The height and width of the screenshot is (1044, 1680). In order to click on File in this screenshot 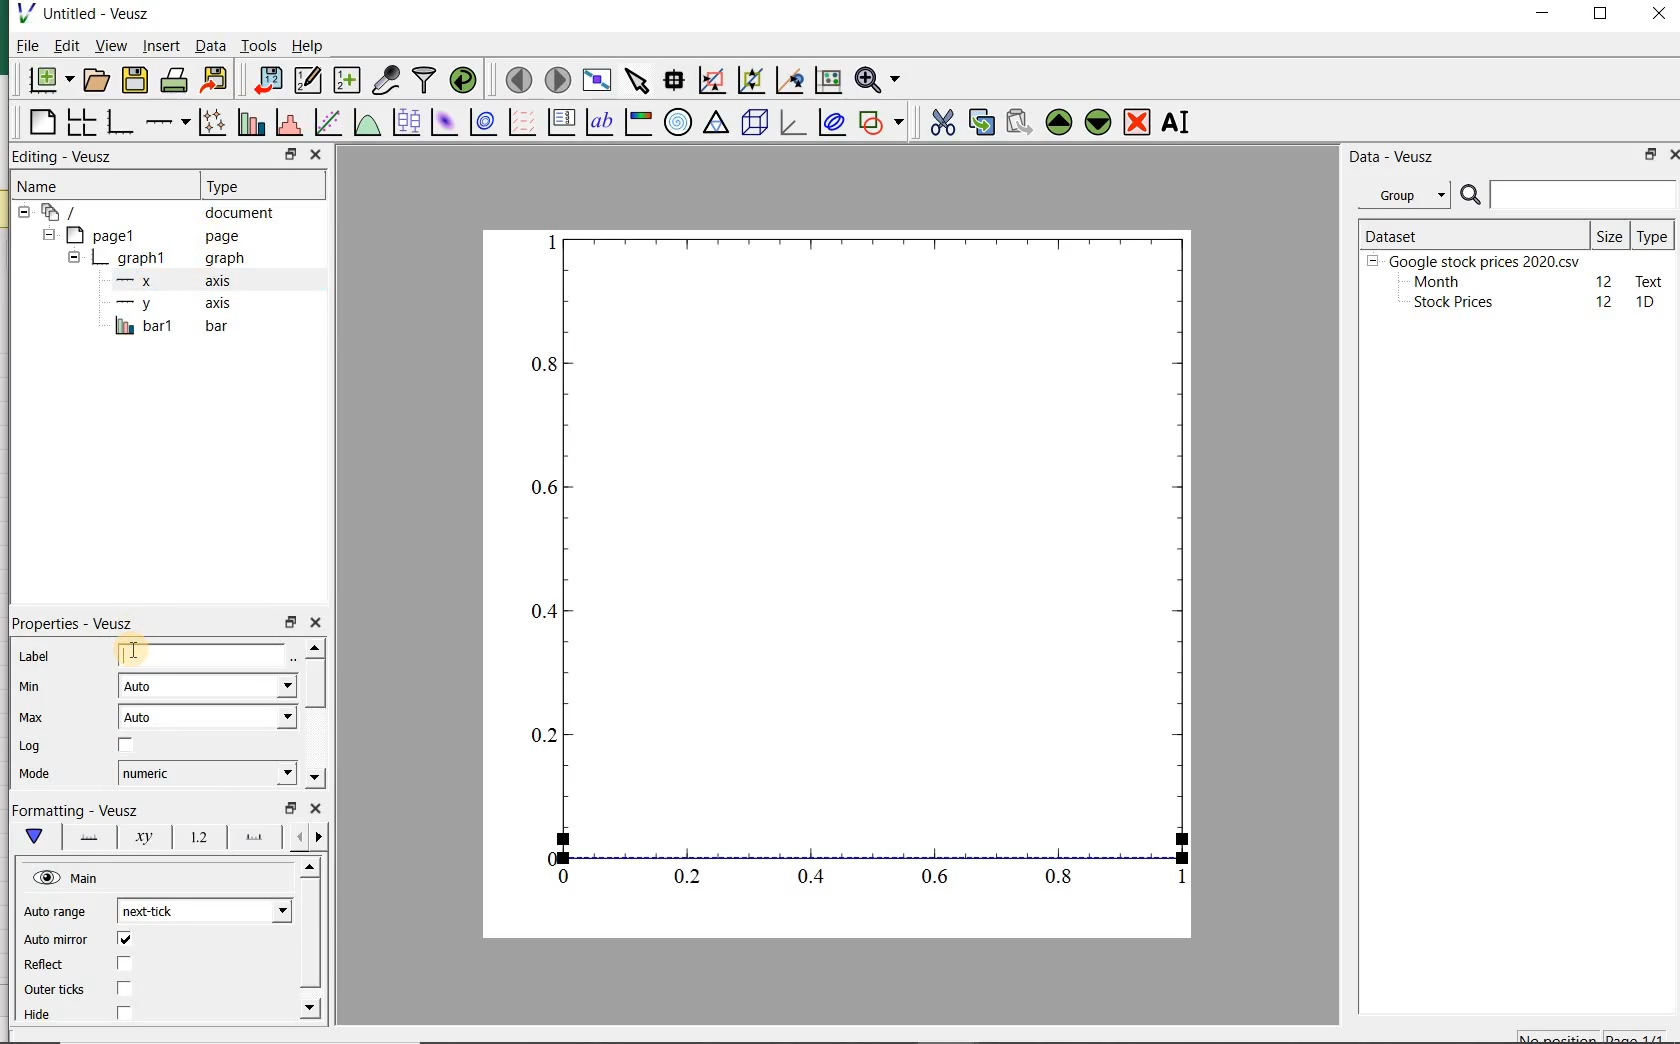, I will do `click(22, 48)`.